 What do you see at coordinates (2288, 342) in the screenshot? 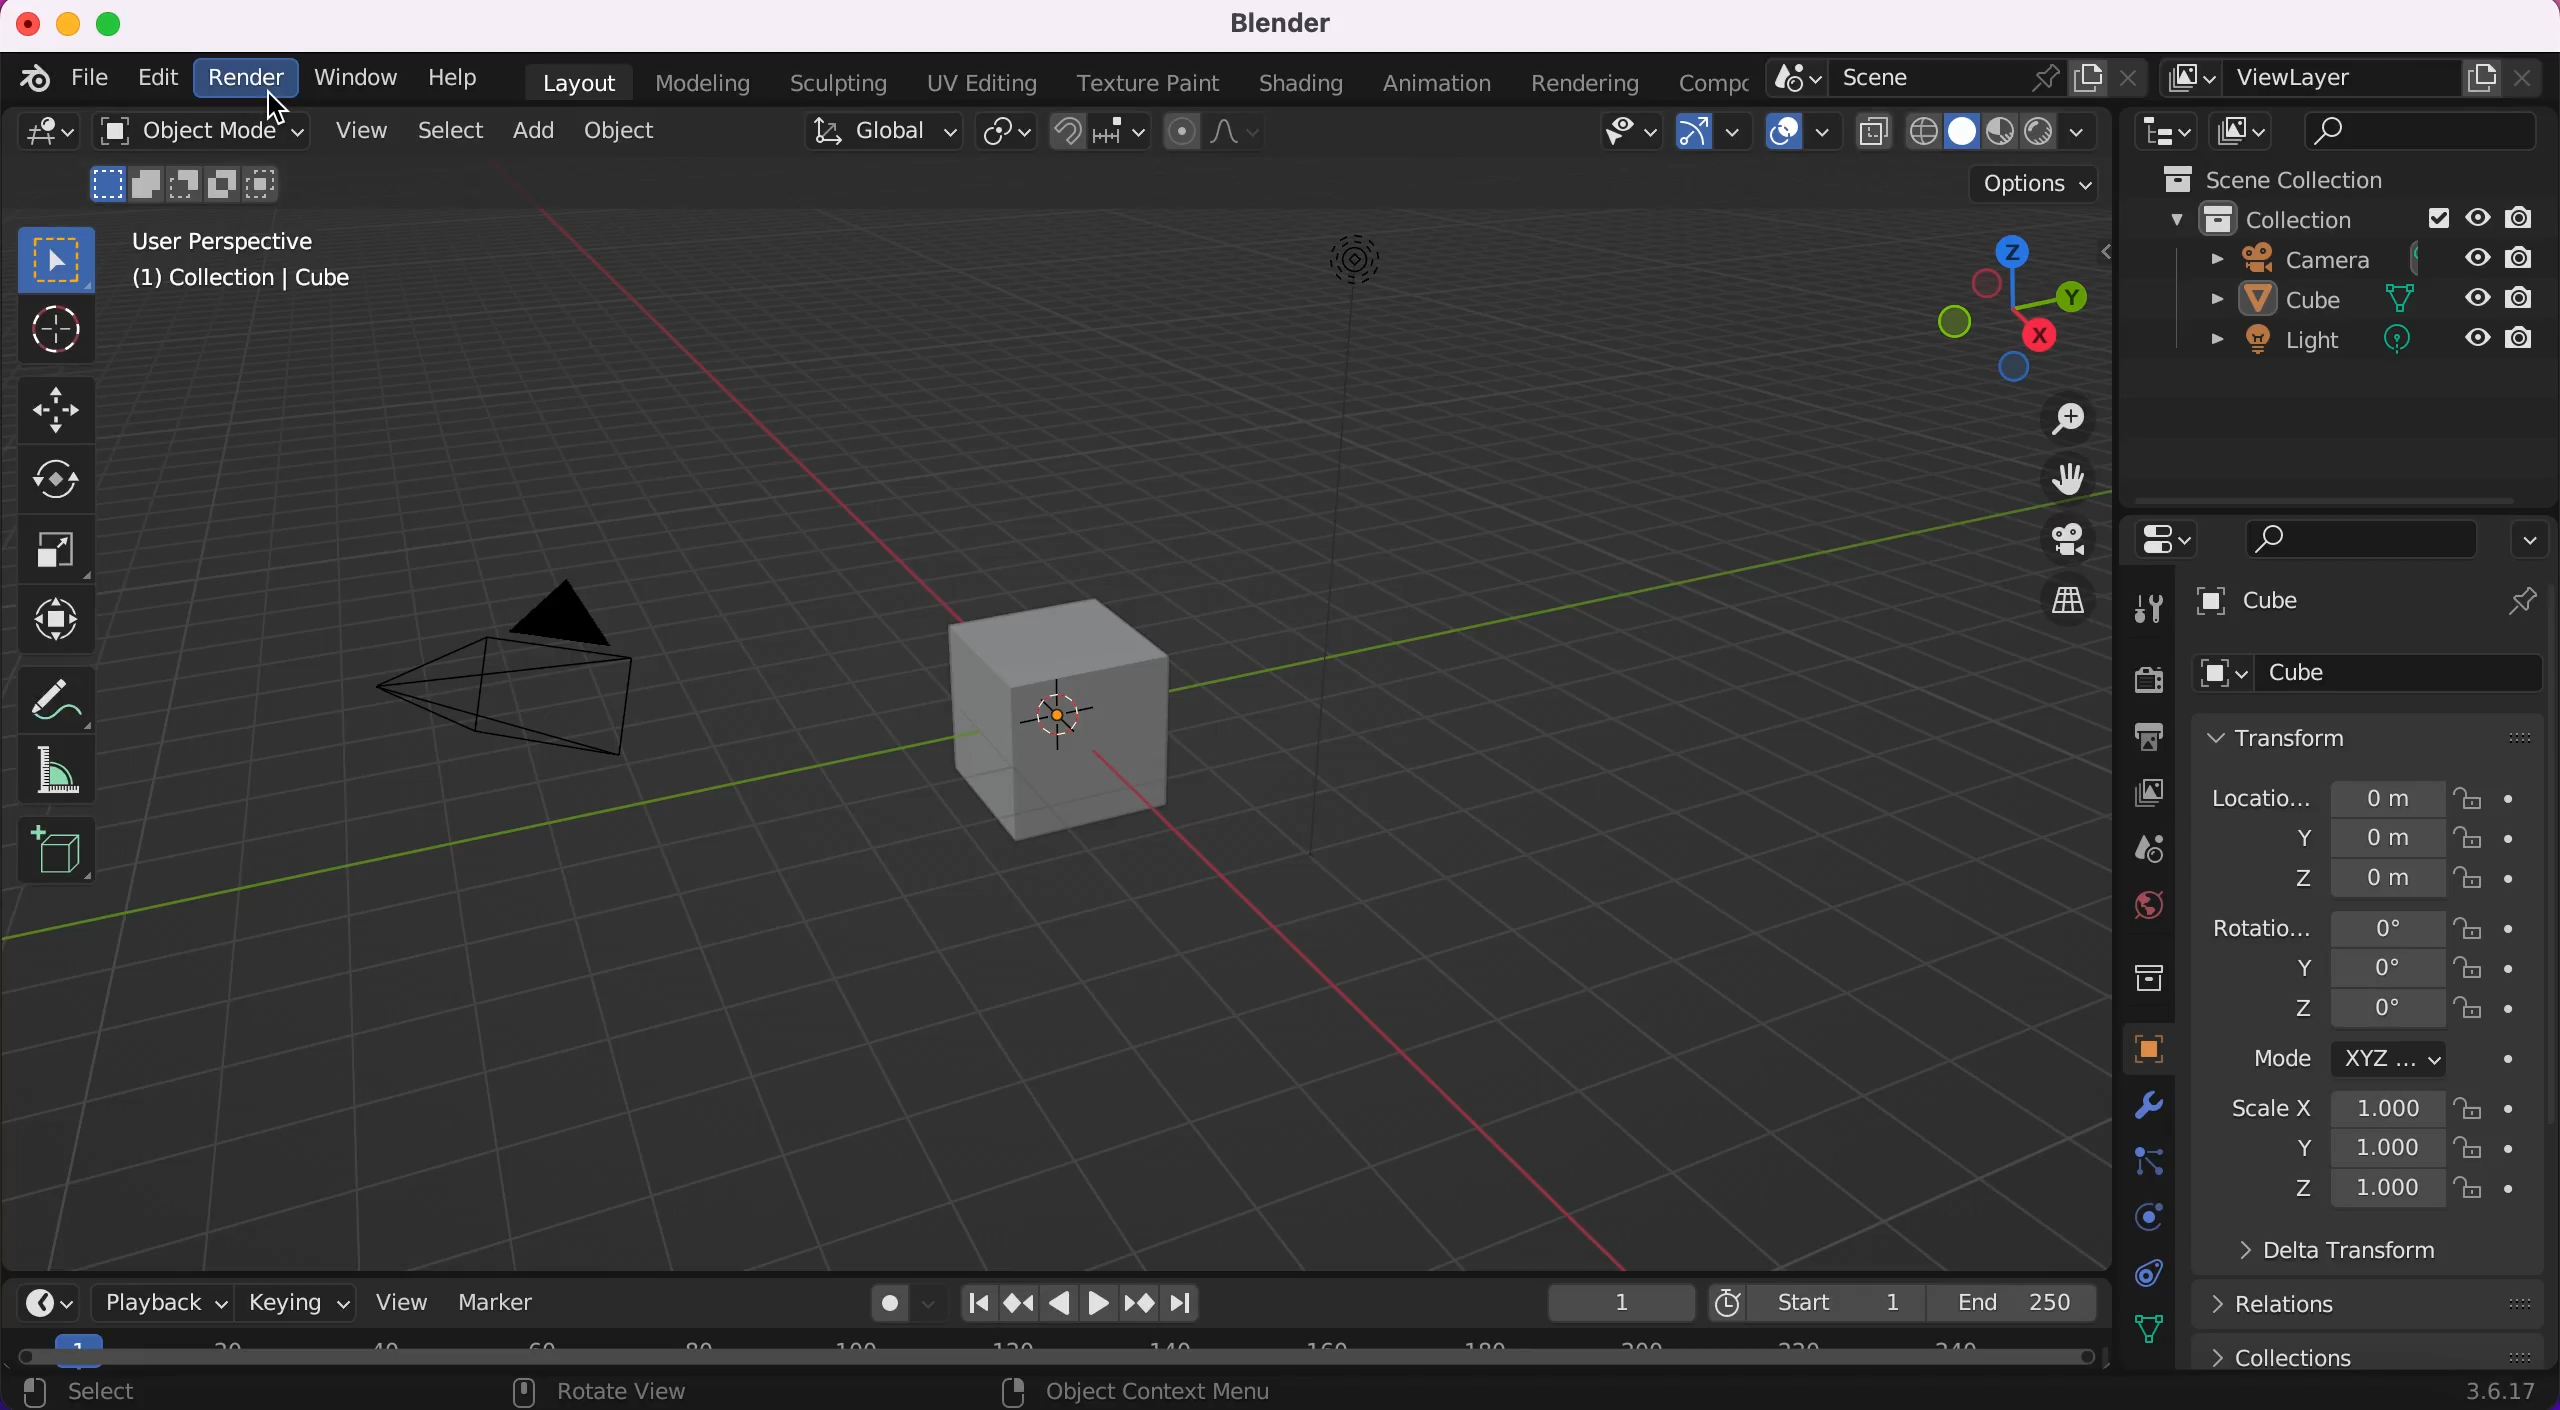
I see `light` at bounding box center [2288, 342].